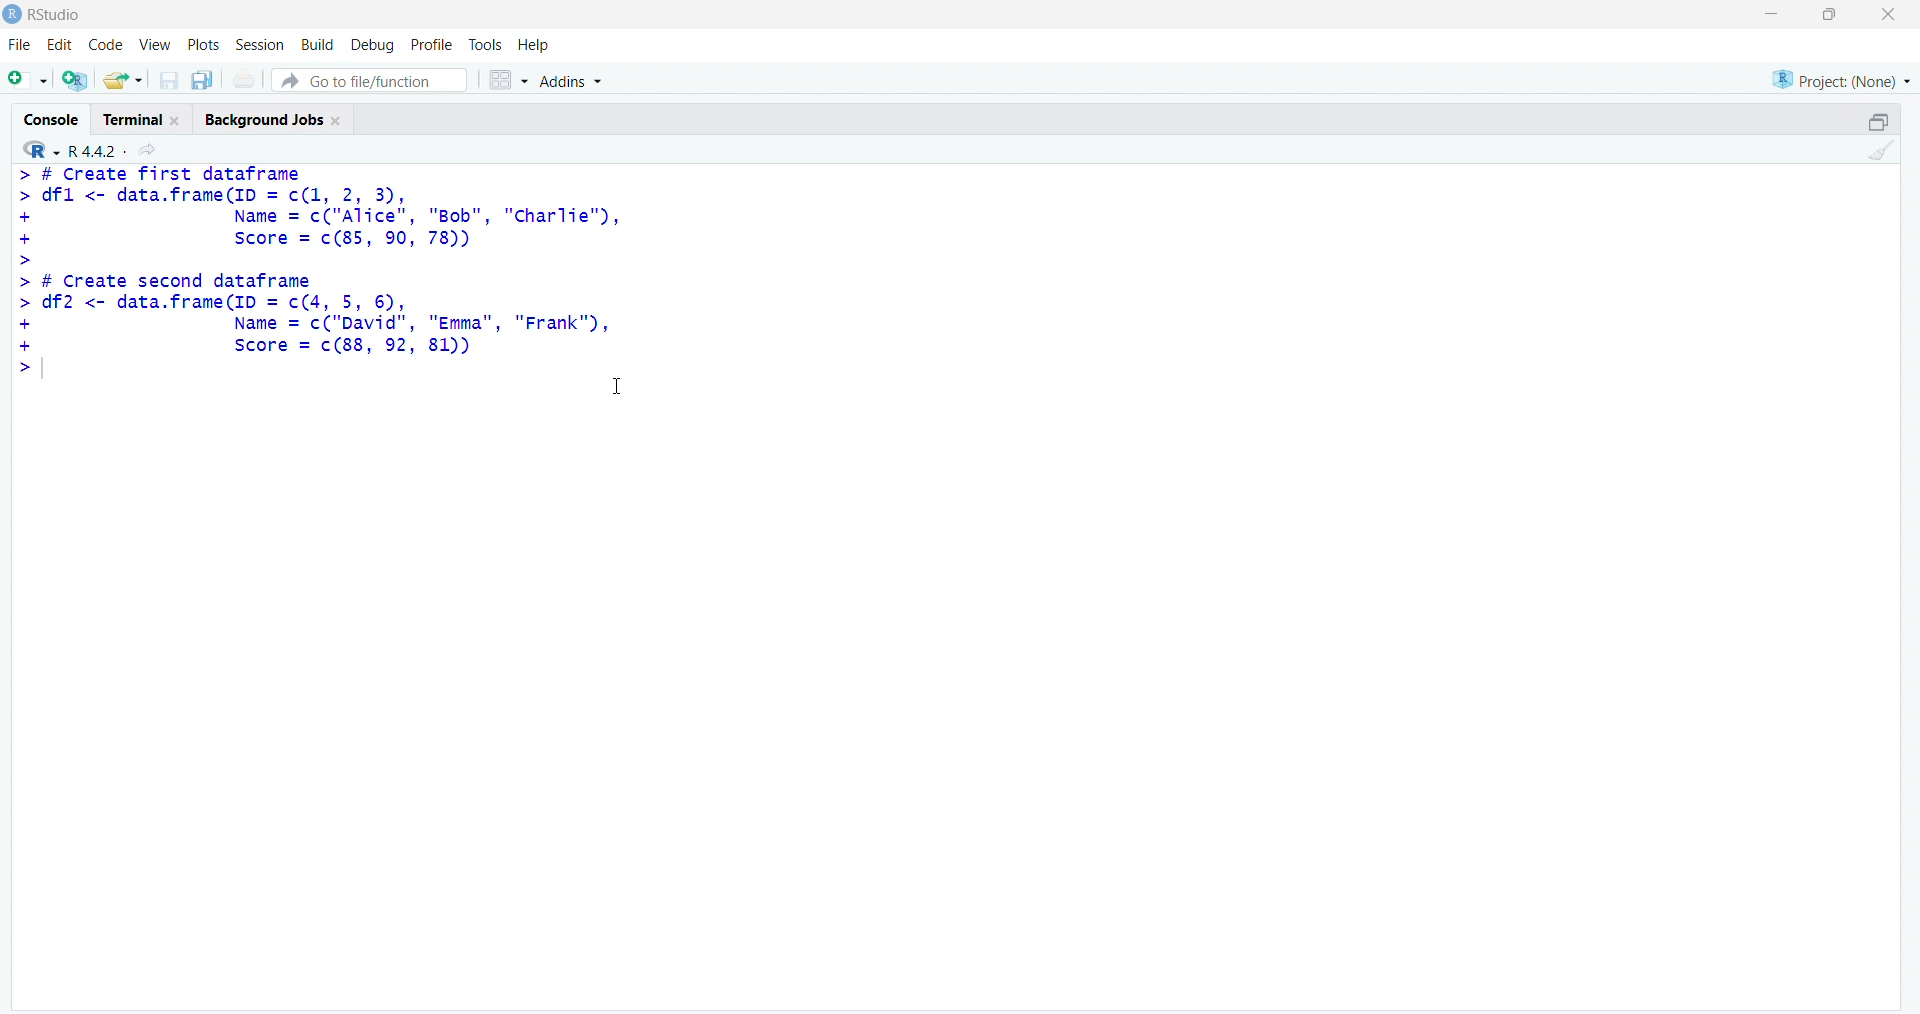 Image resolution: width=1920 pixels, height=1014 pixels. Describe the element at coordinates (49, 118) in the screenshot. I see `Console` at that location.